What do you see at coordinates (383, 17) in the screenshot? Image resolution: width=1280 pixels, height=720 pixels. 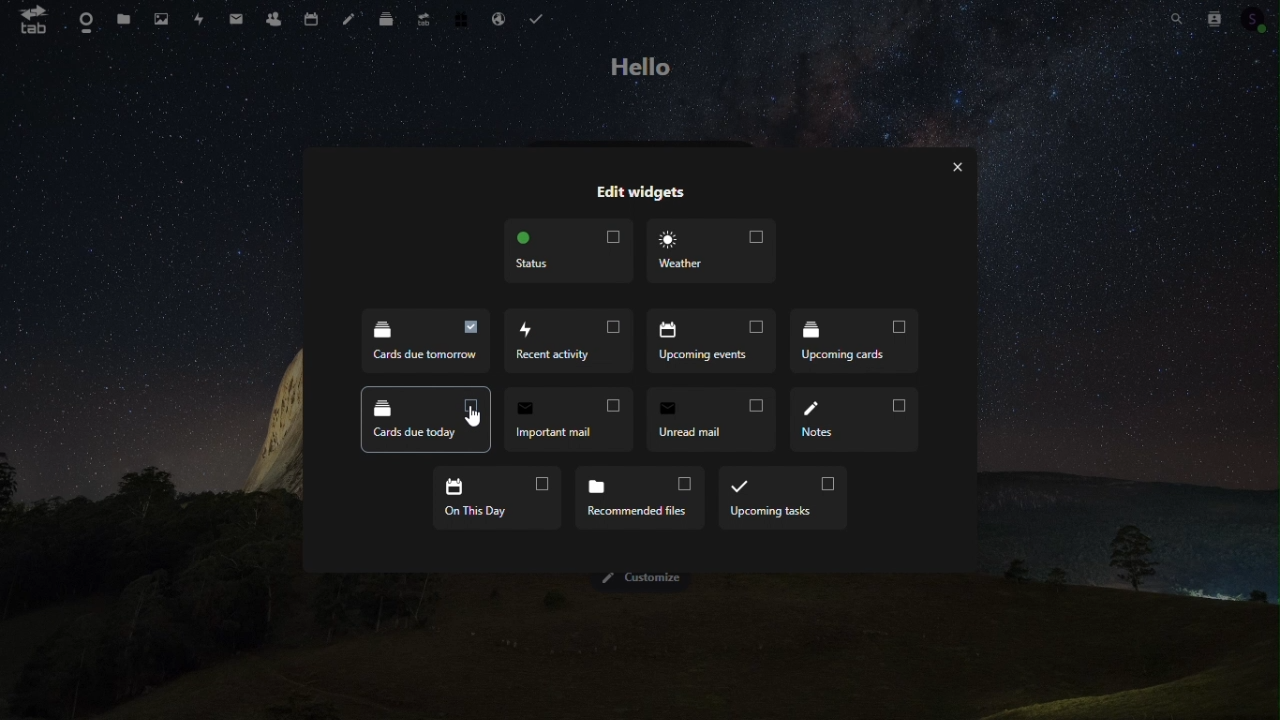 I see `deck` at bounding box center [383, 17].